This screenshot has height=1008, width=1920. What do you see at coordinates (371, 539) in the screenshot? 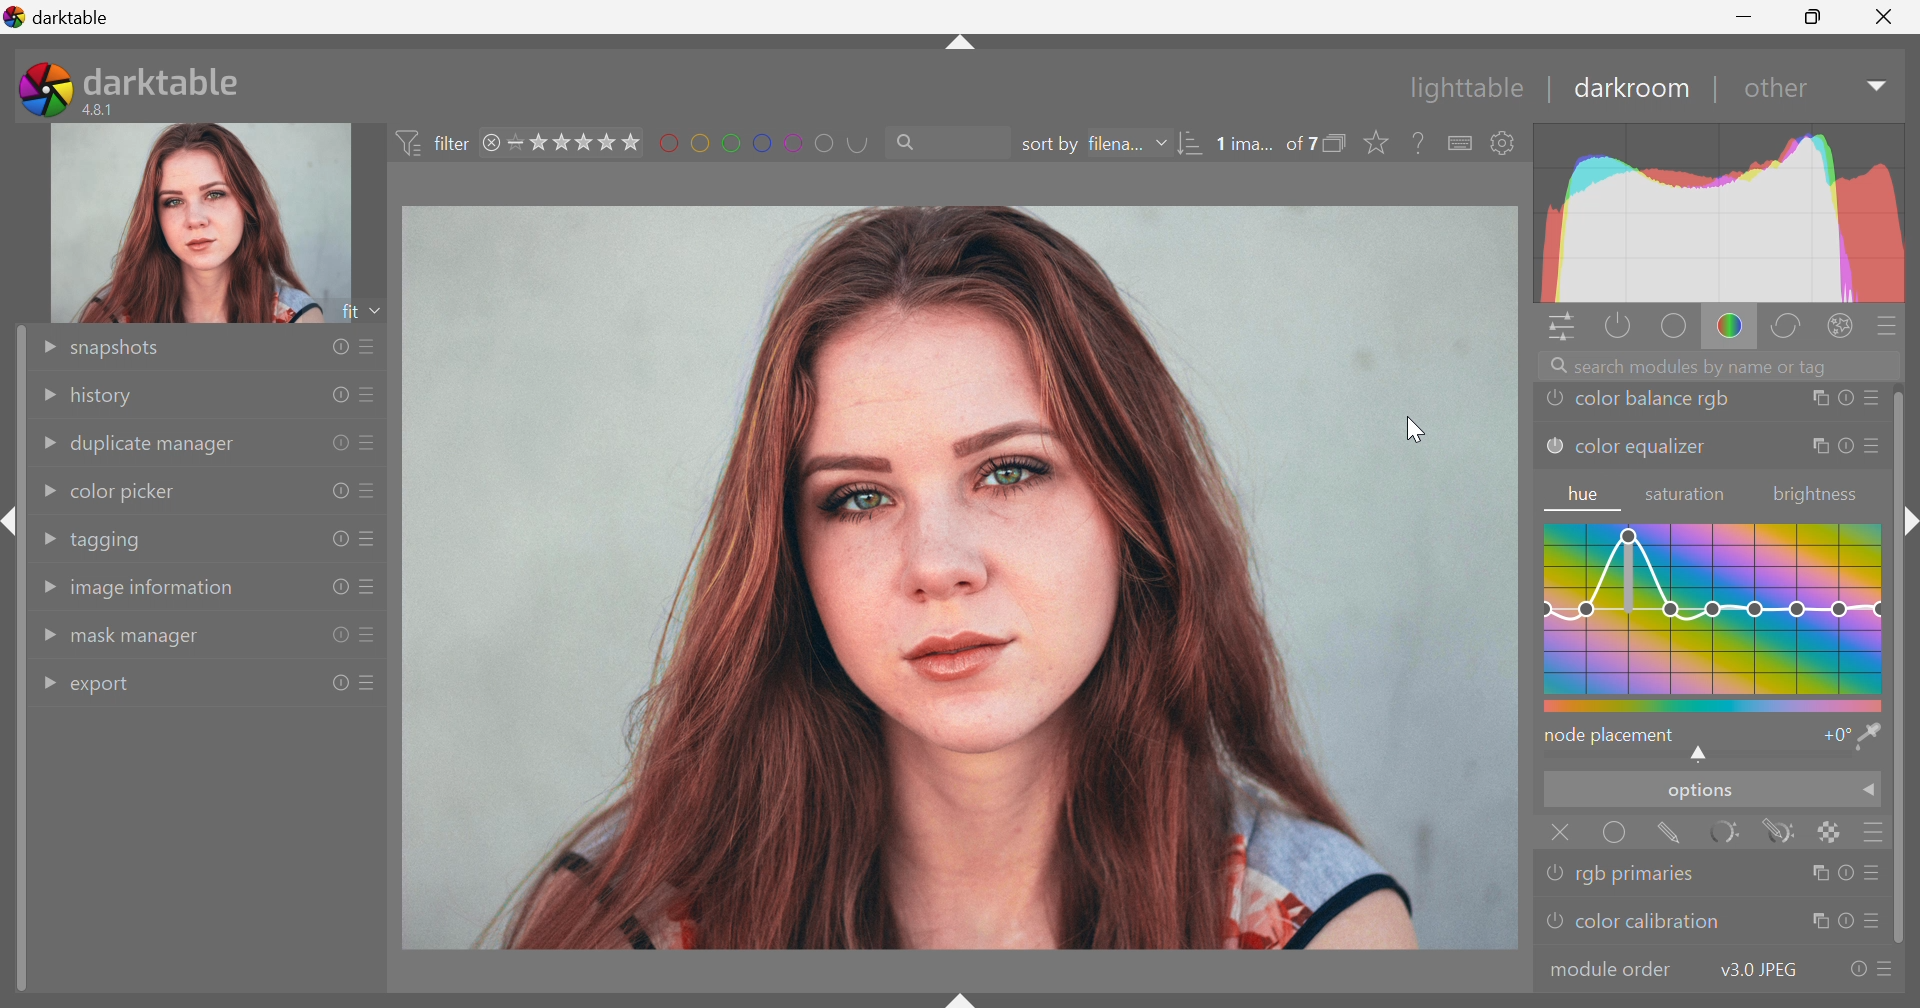
I see `presets` at bounding box center [371, 539].